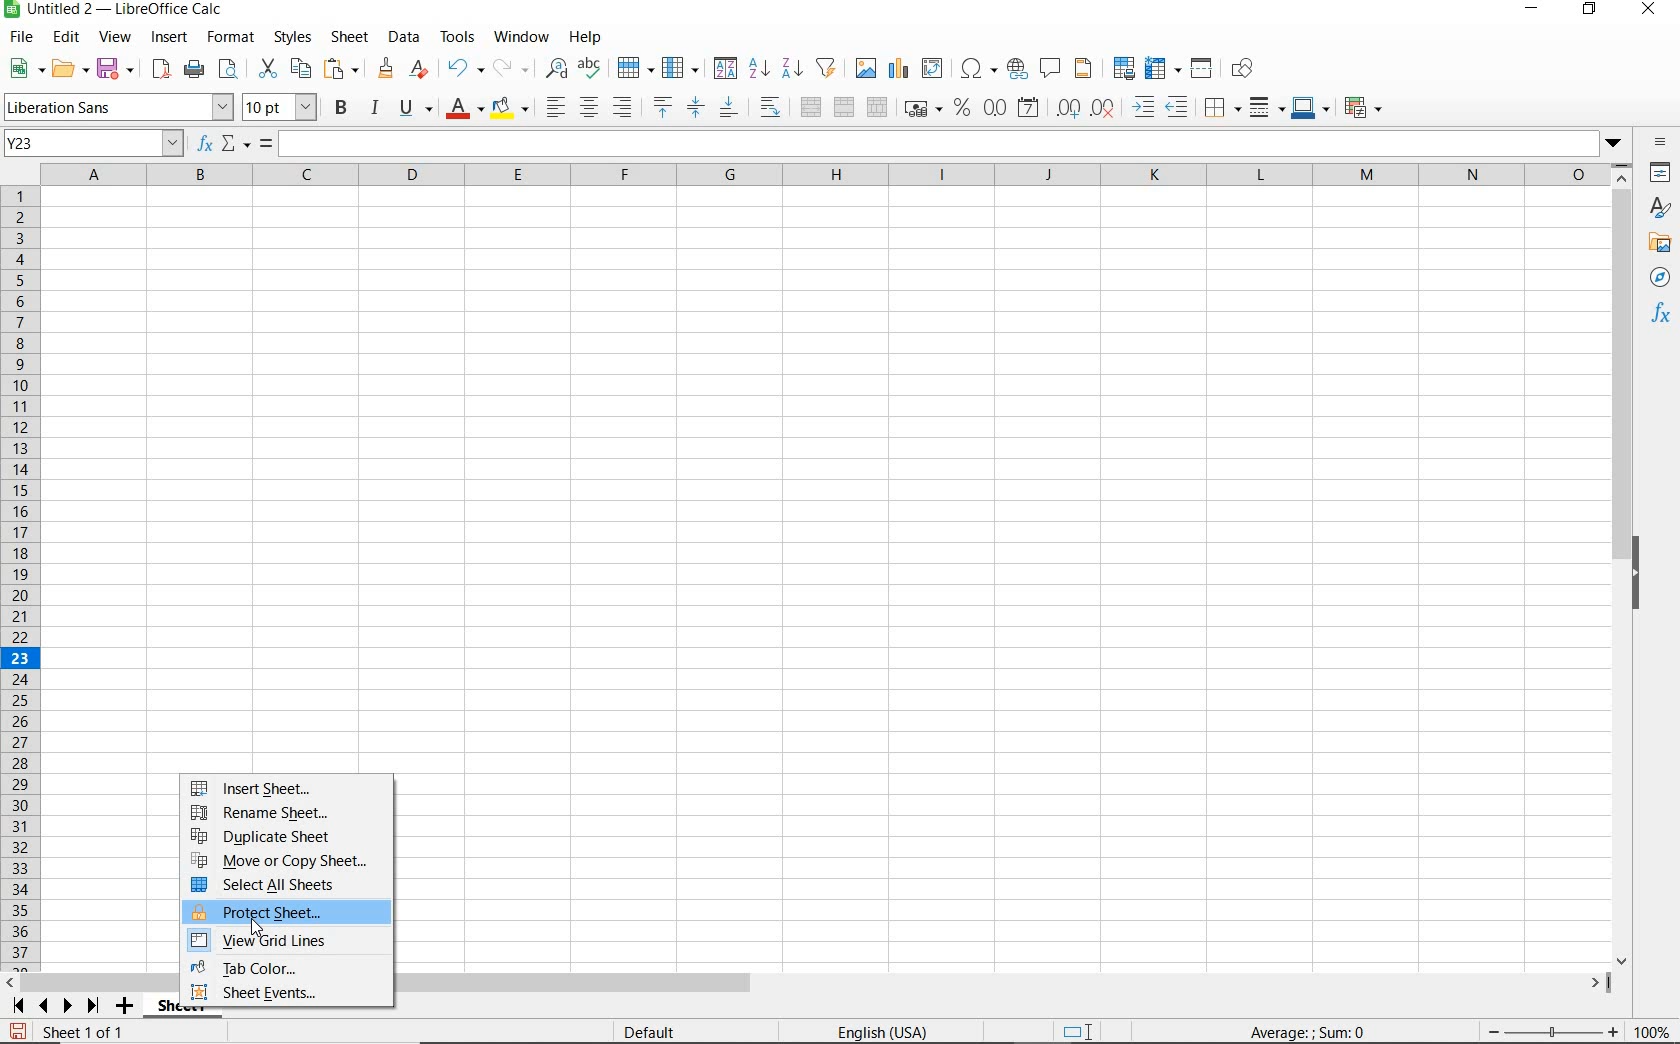 This screenshot has width=1680, height=1044. Describe the element at coordinates (899, 69) in the screenshot. I see `INSERT CHART` at that location.